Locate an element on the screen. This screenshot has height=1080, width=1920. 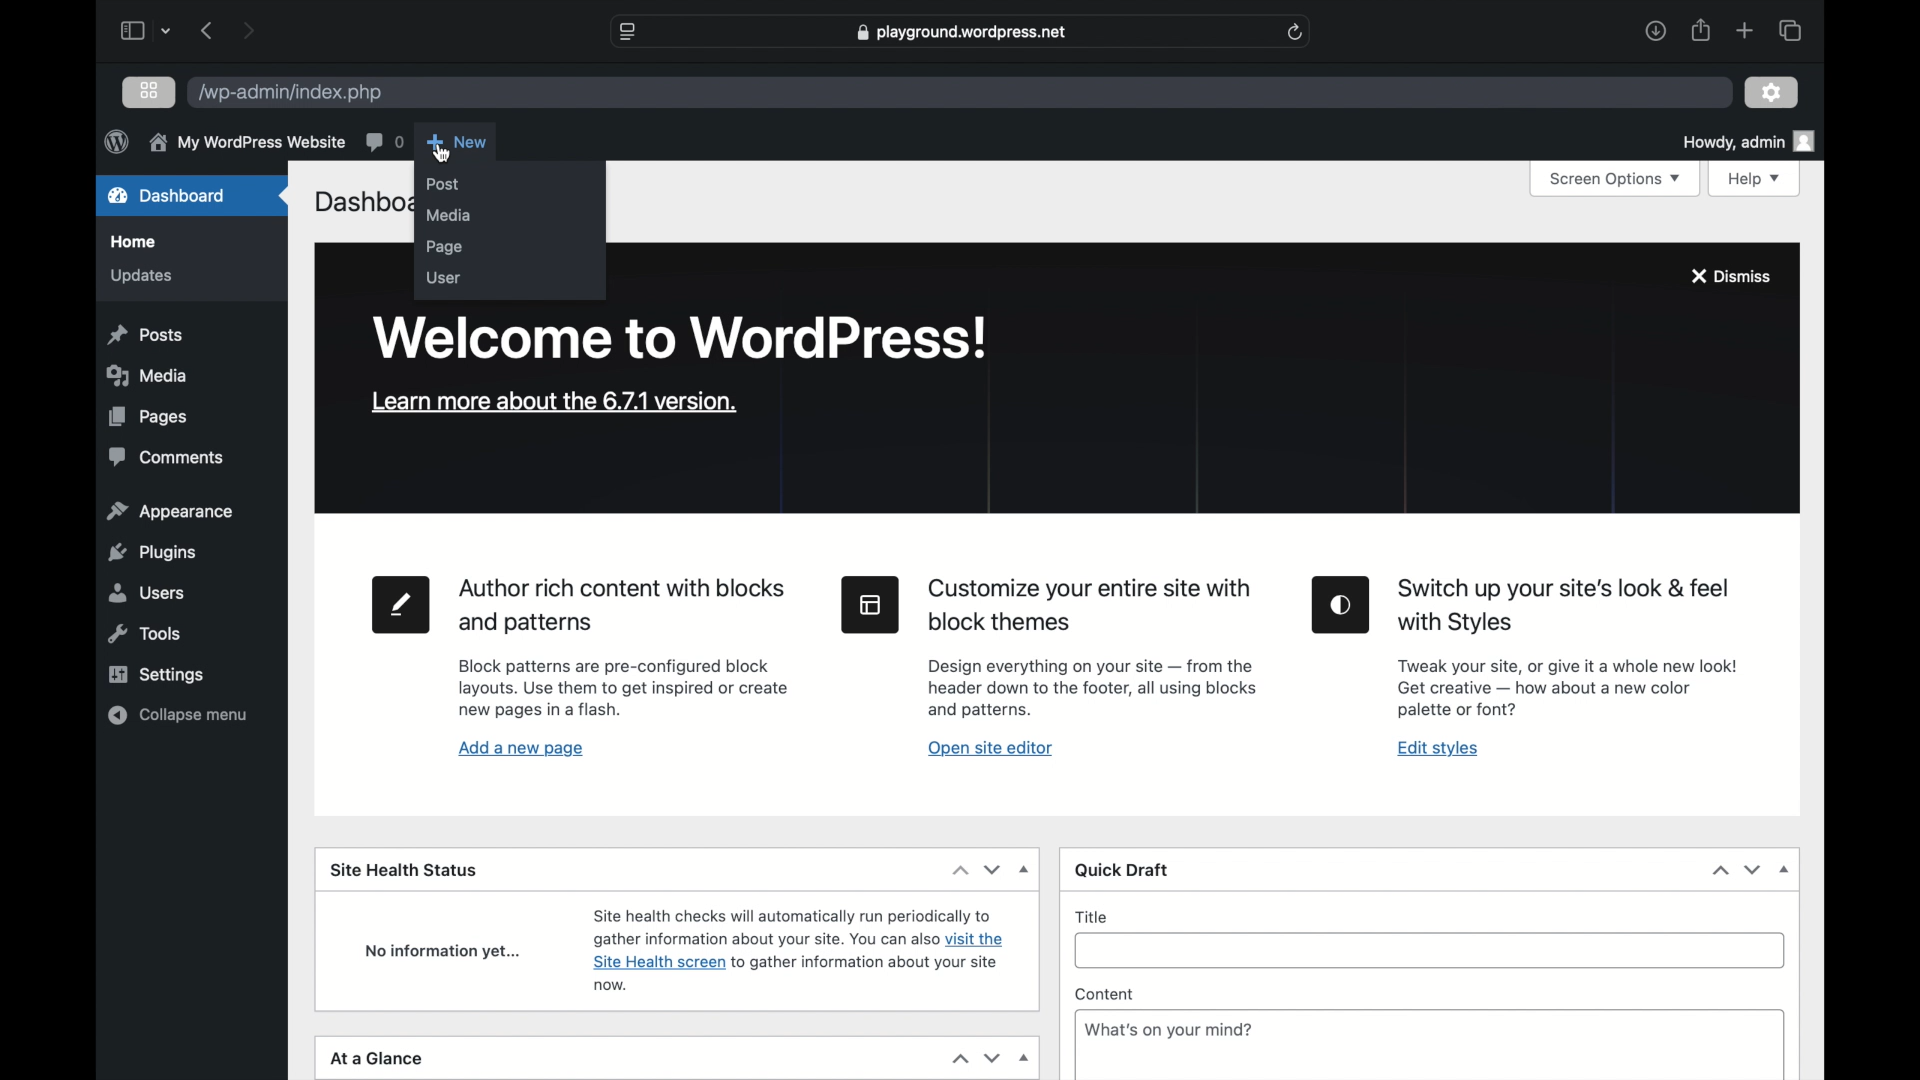
dashboard is located at coordinates (168, 195).